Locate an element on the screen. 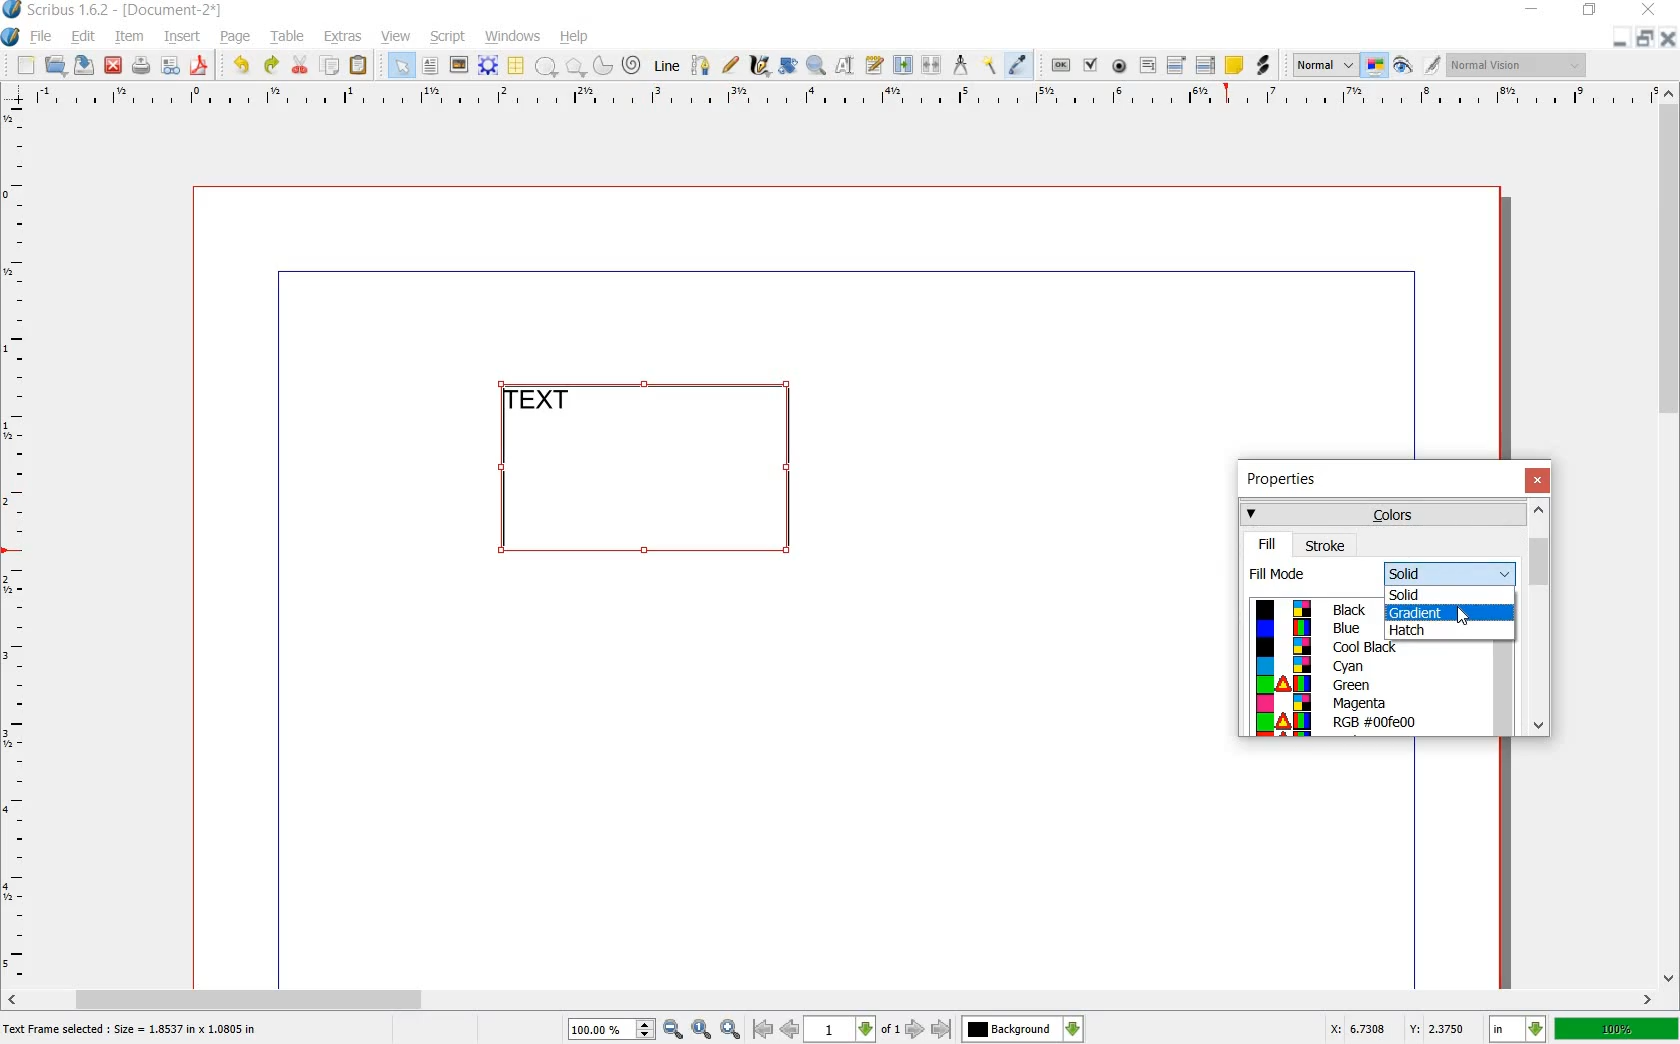  100% is located at coordinates (1617, 1028).